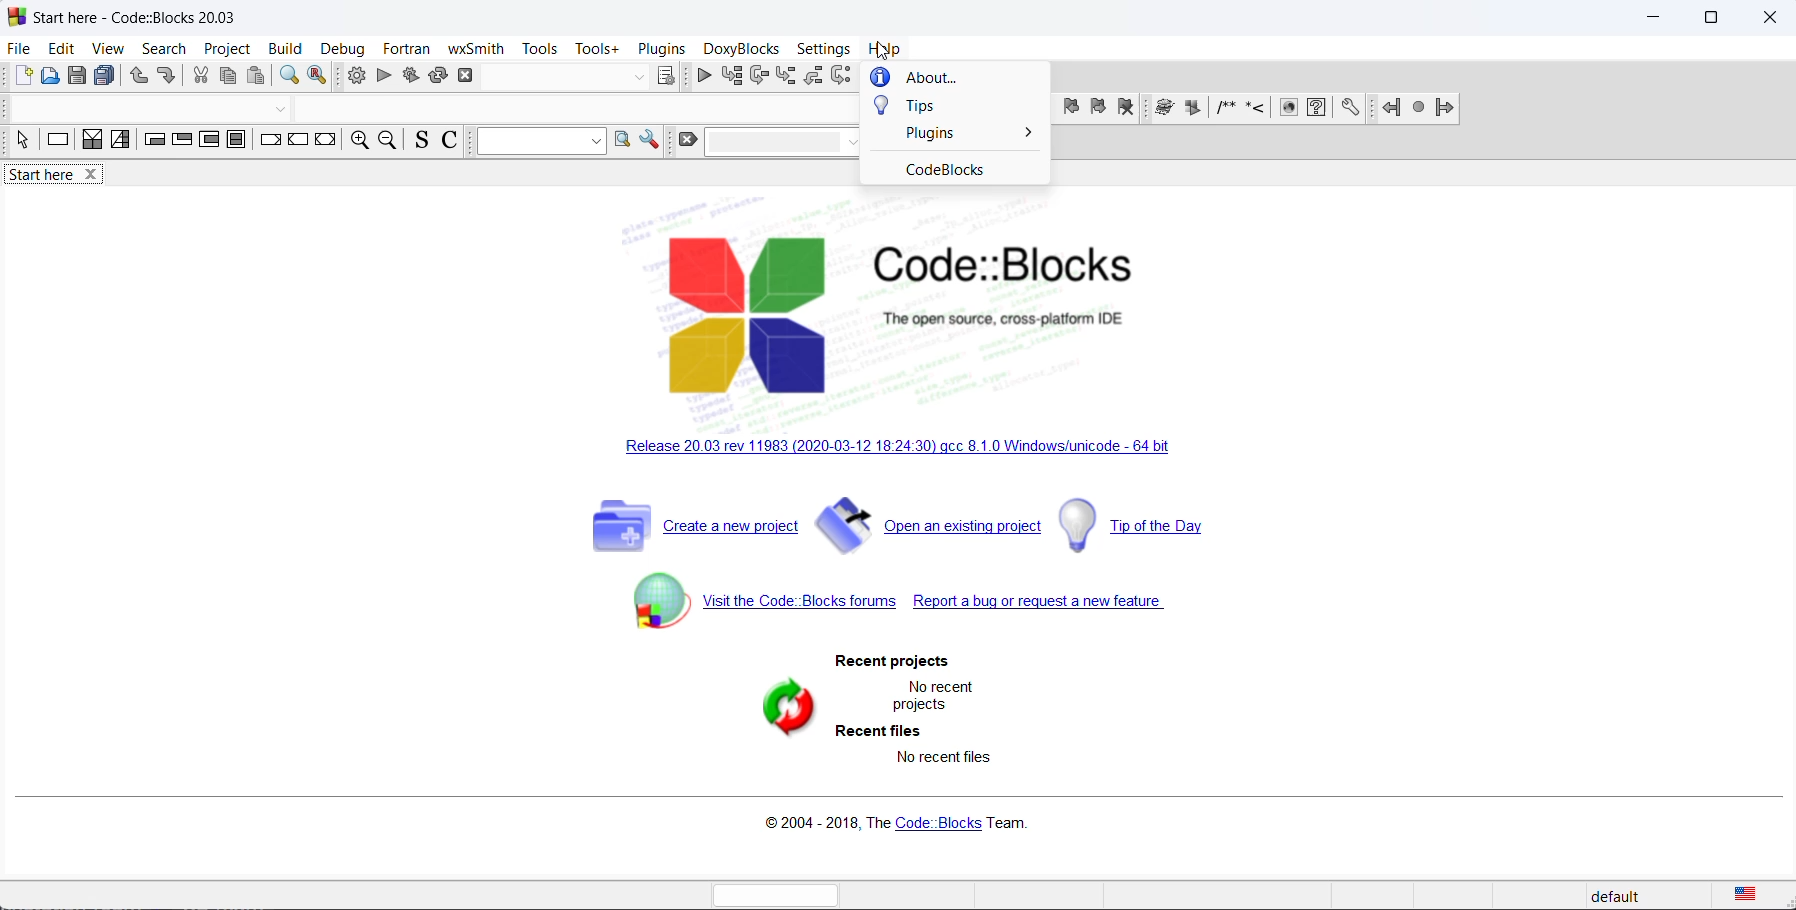 The image size is (1796, 910). Describe the element at coordinates (541, 48) in the screenshot. I see `tools` at that location.